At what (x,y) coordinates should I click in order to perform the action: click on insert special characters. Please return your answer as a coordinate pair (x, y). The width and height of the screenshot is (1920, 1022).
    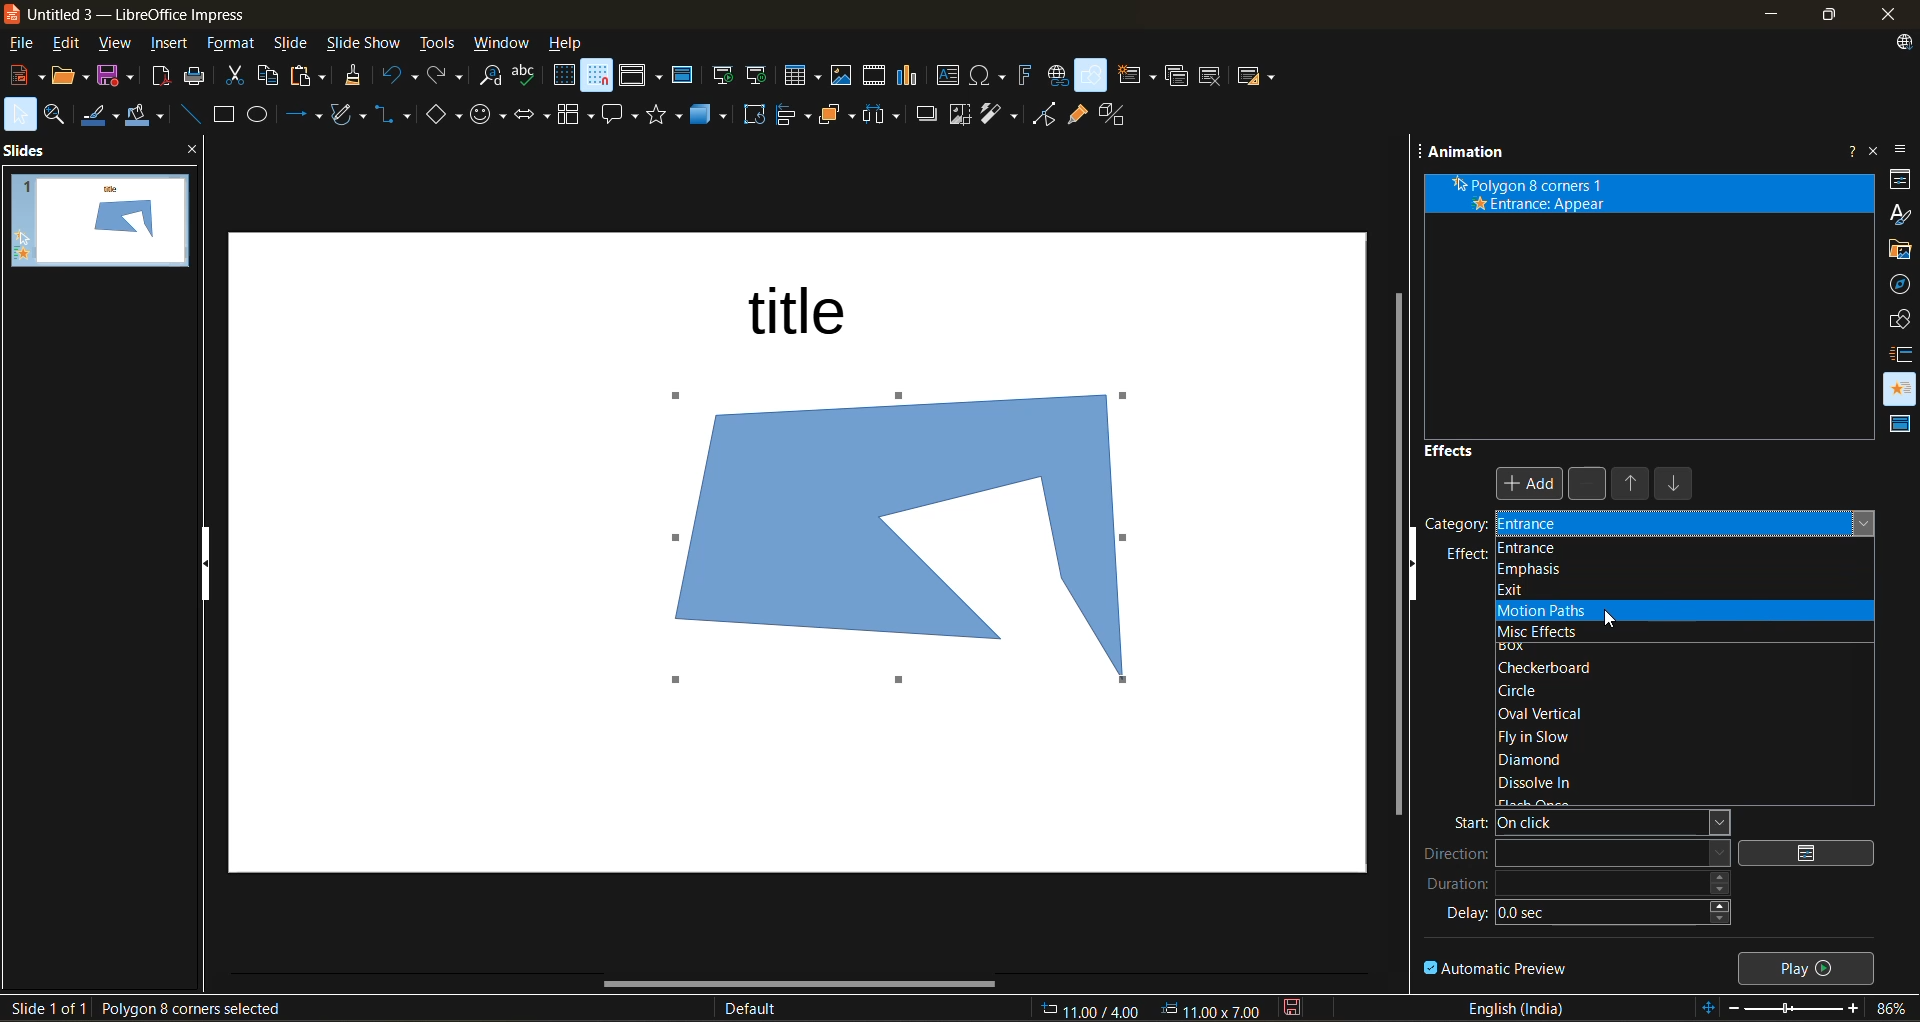
    Looking at the image, I should click on (989, 78).